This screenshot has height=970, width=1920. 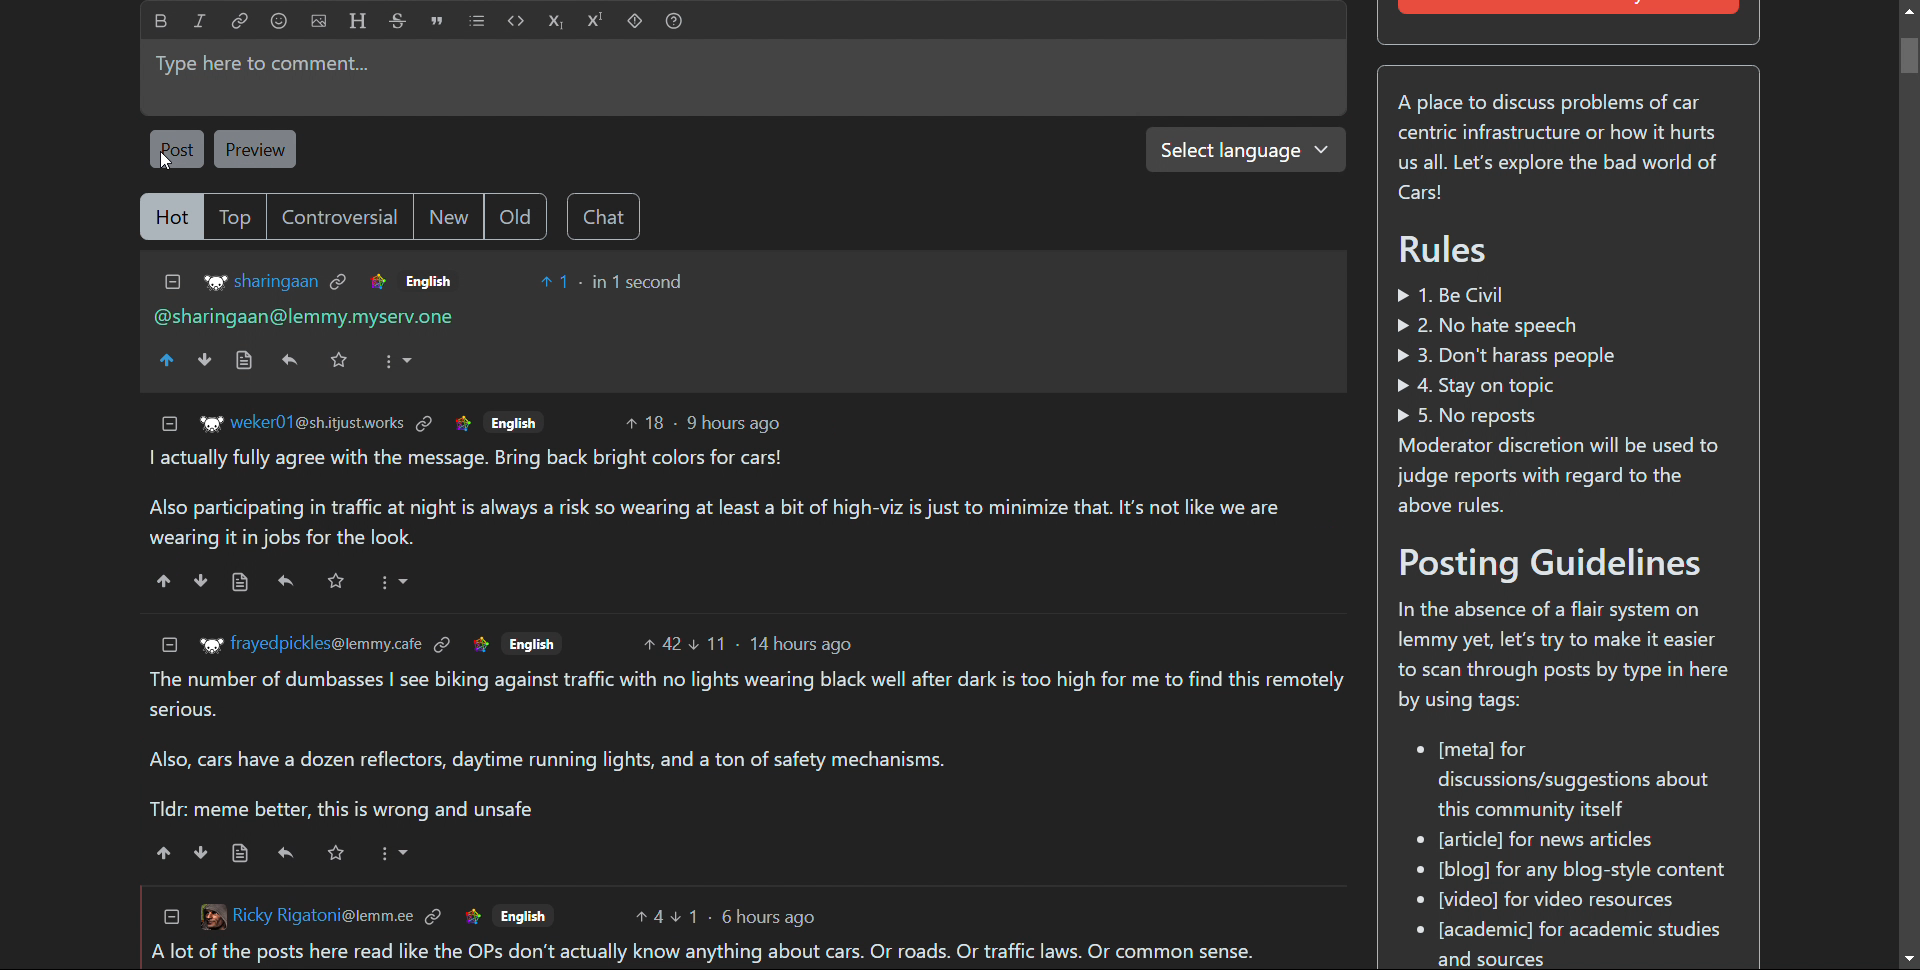 I want to click on upvotes 42, so click(x=663, y=642).